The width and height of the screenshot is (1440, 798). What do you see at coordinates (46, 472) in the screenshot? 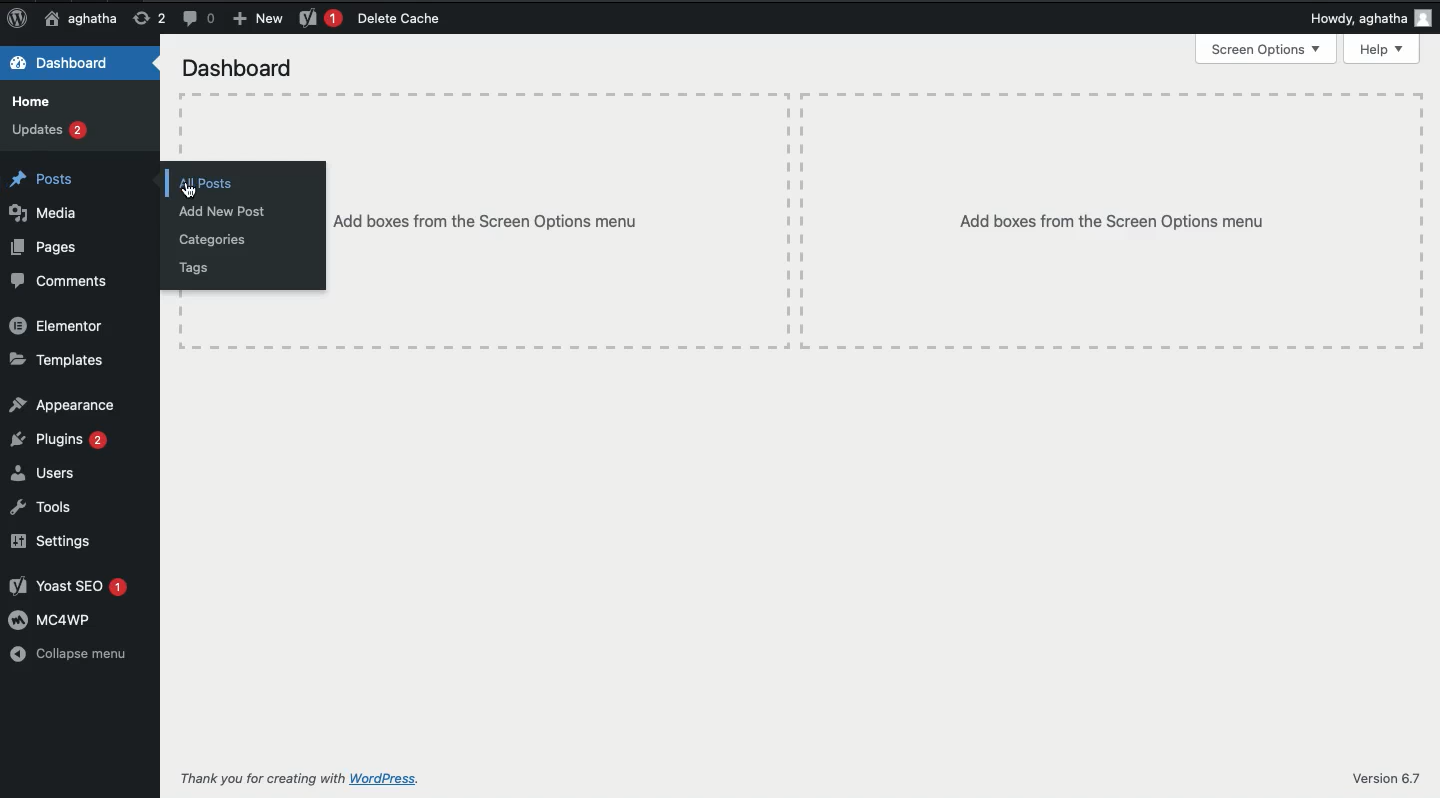
I see `Users` at bounding box center [46, 472].